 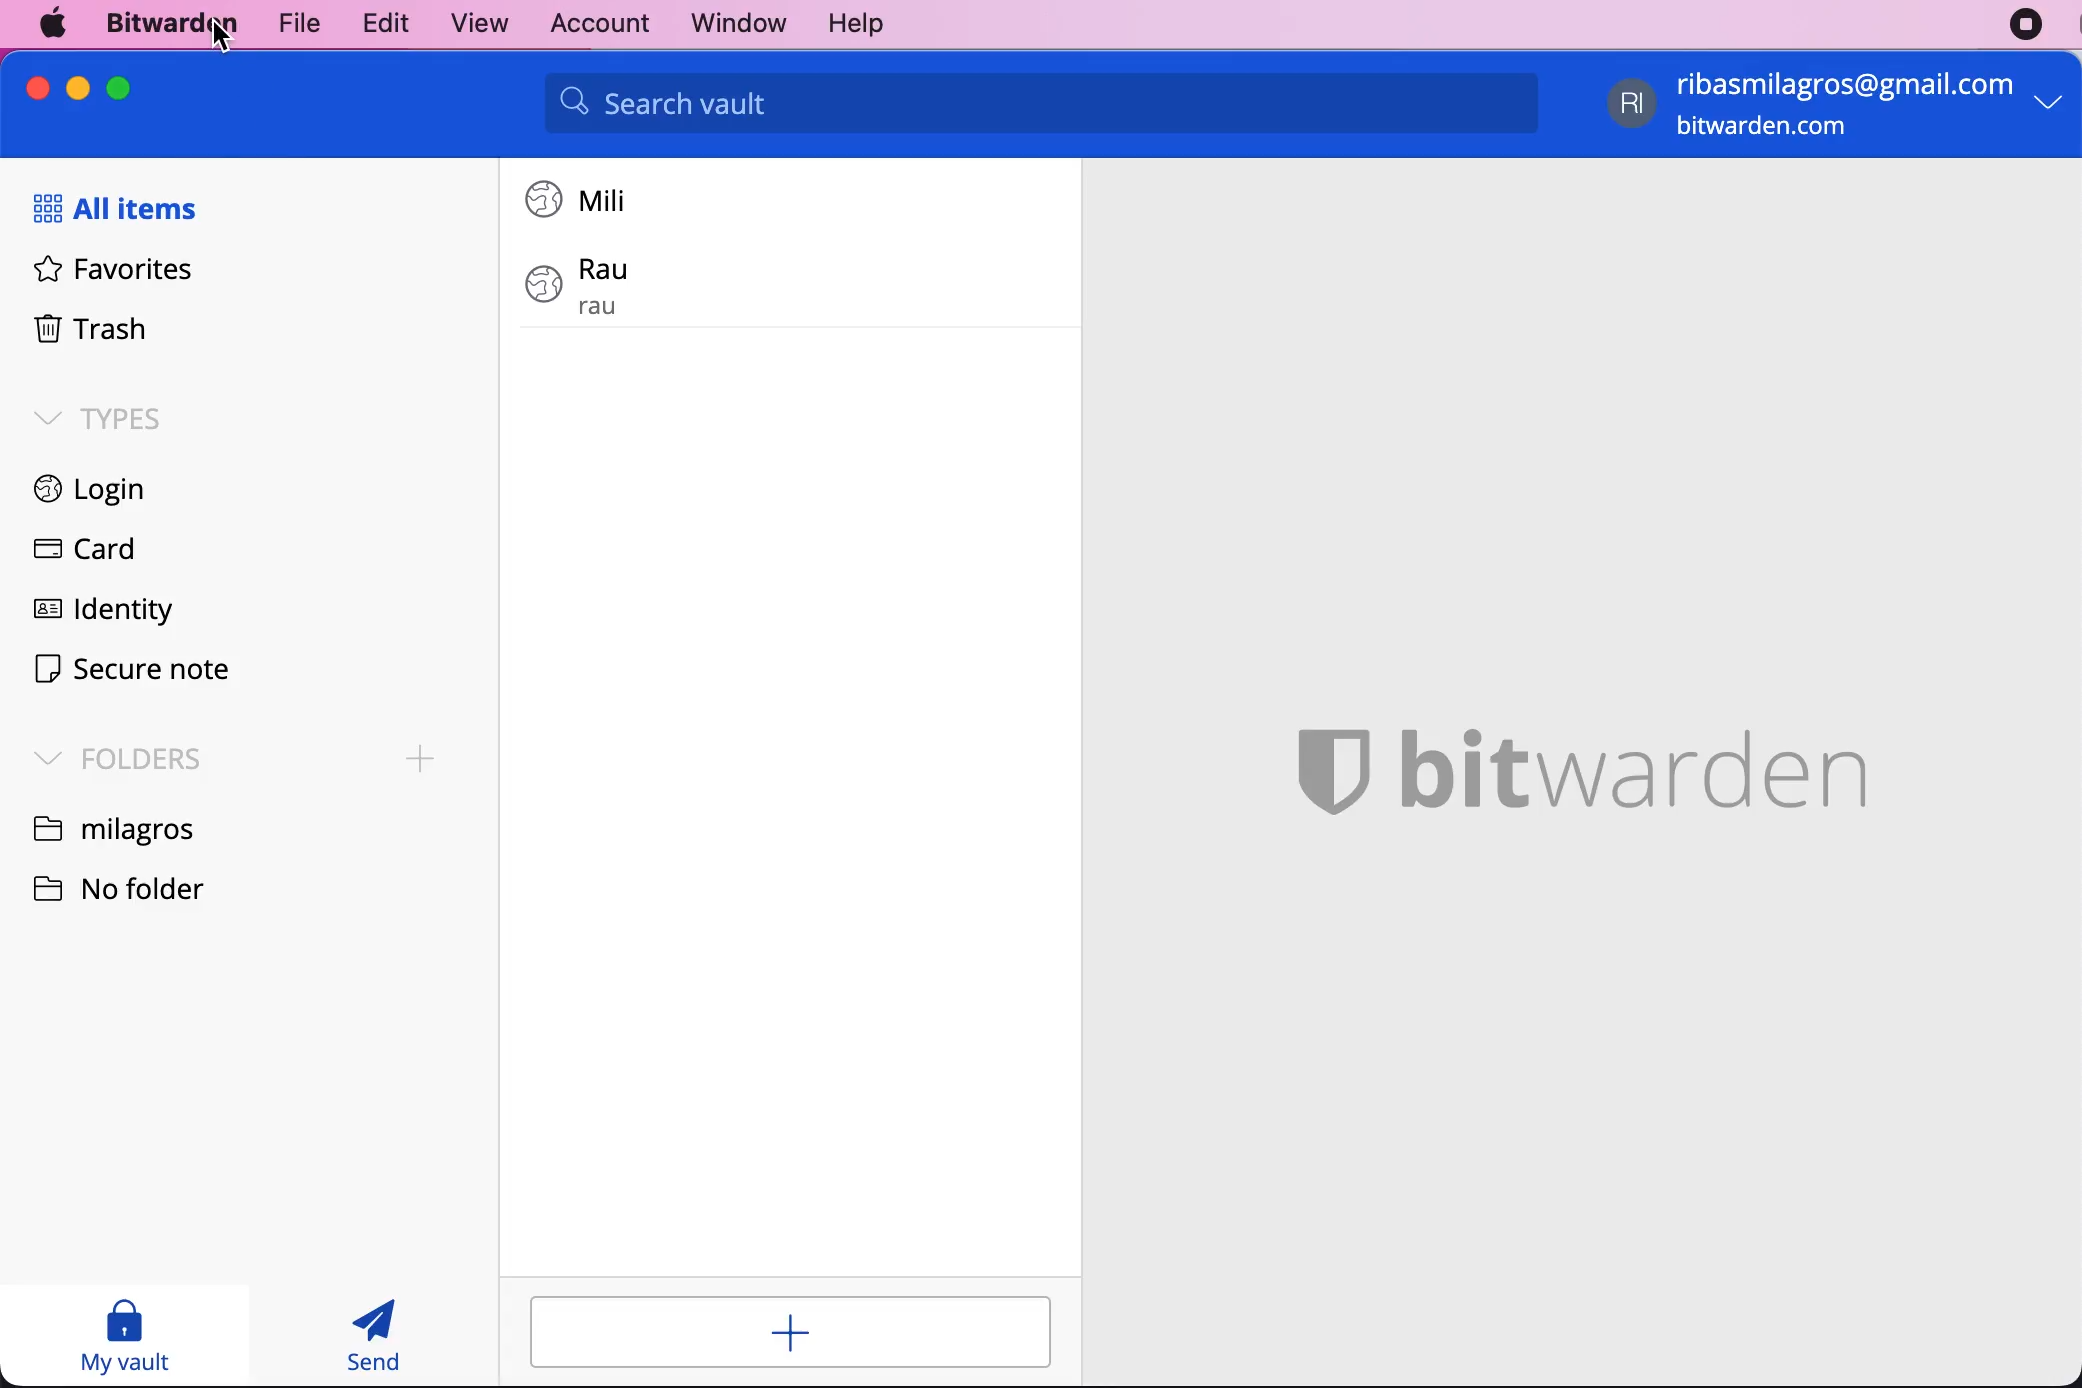 I want to click on account, so click(x=1840, y=107).